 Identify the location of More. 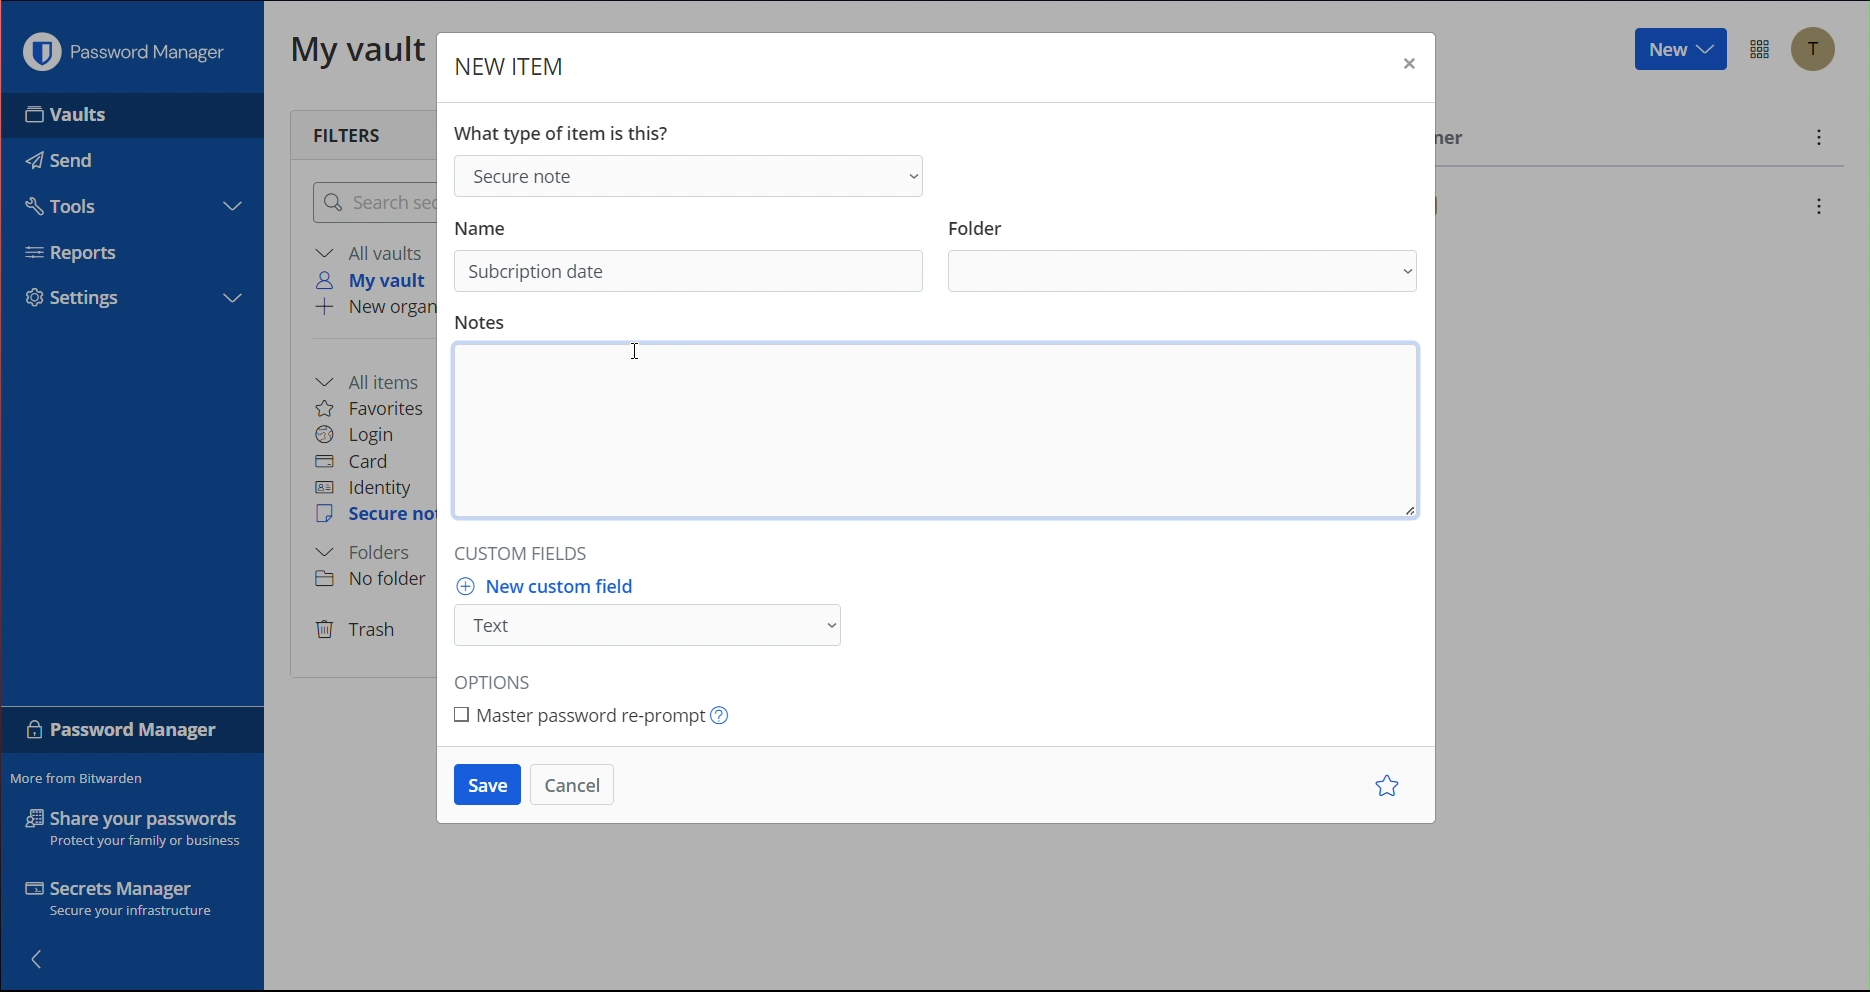
(1820, 140).